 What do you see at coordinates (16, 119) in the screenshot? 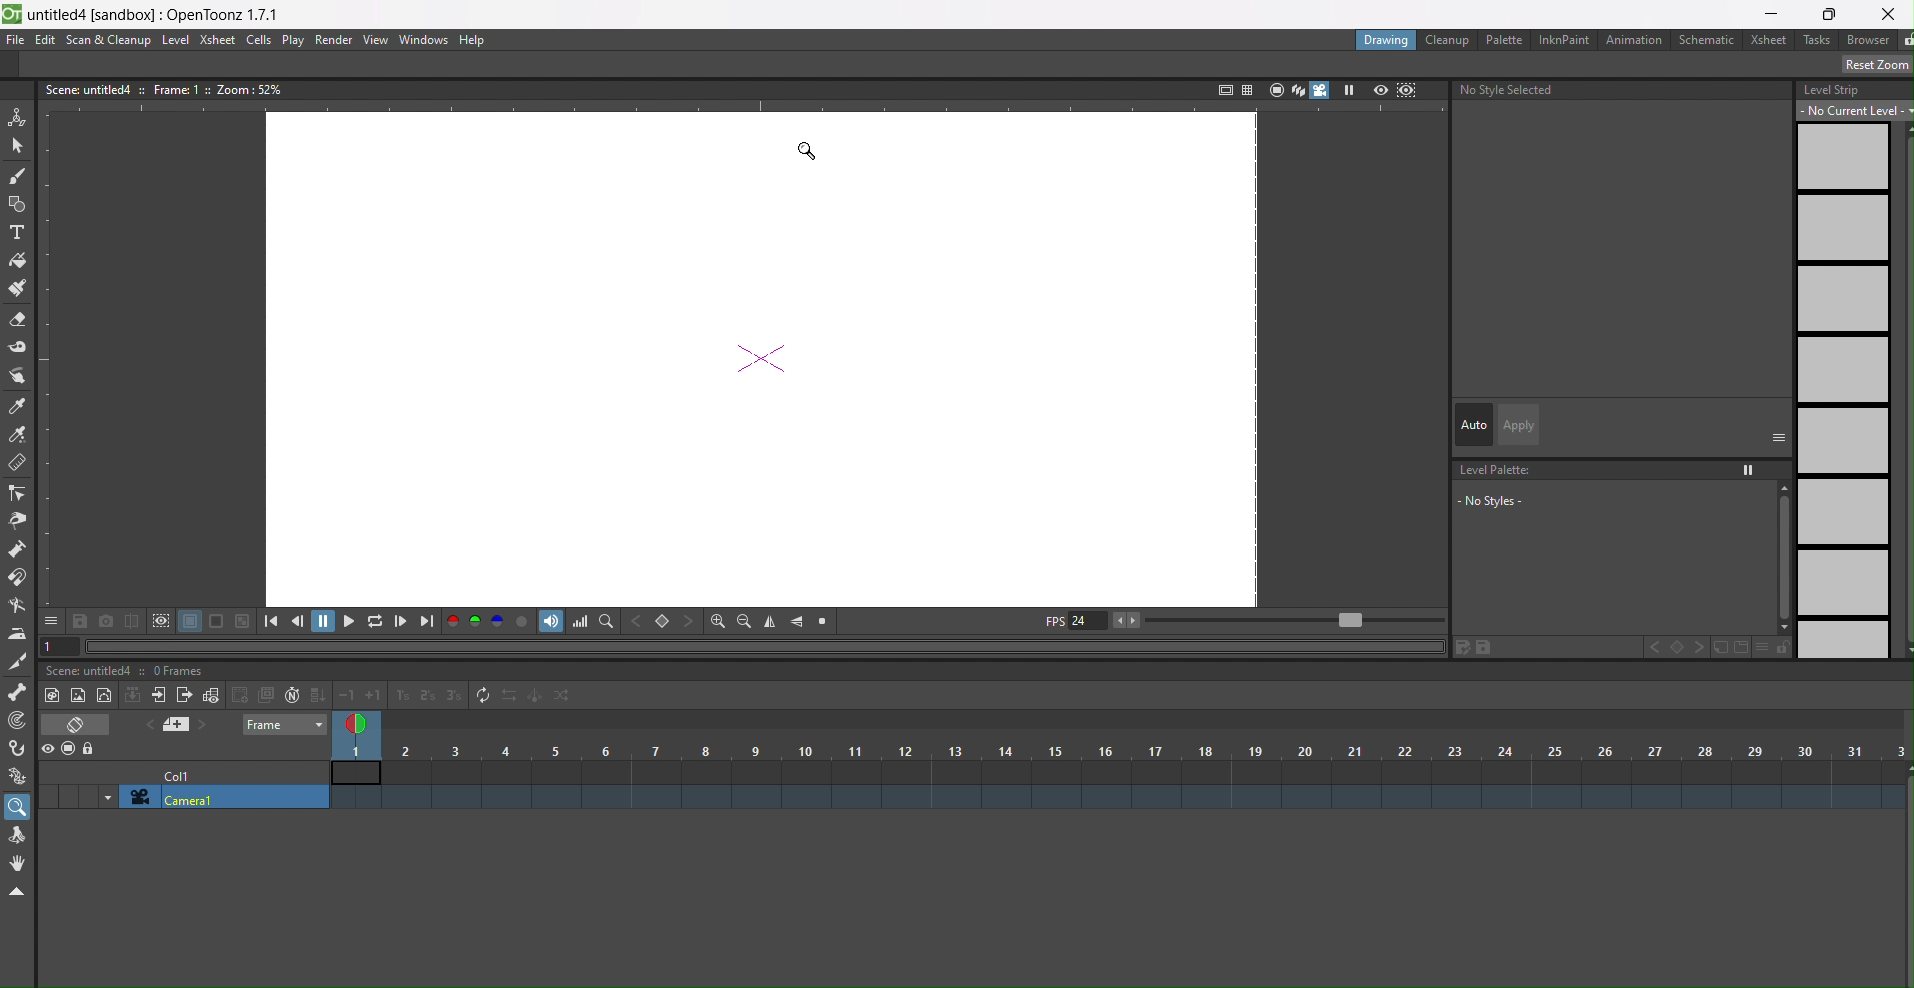
I see `` at bounding box center [16, 119].